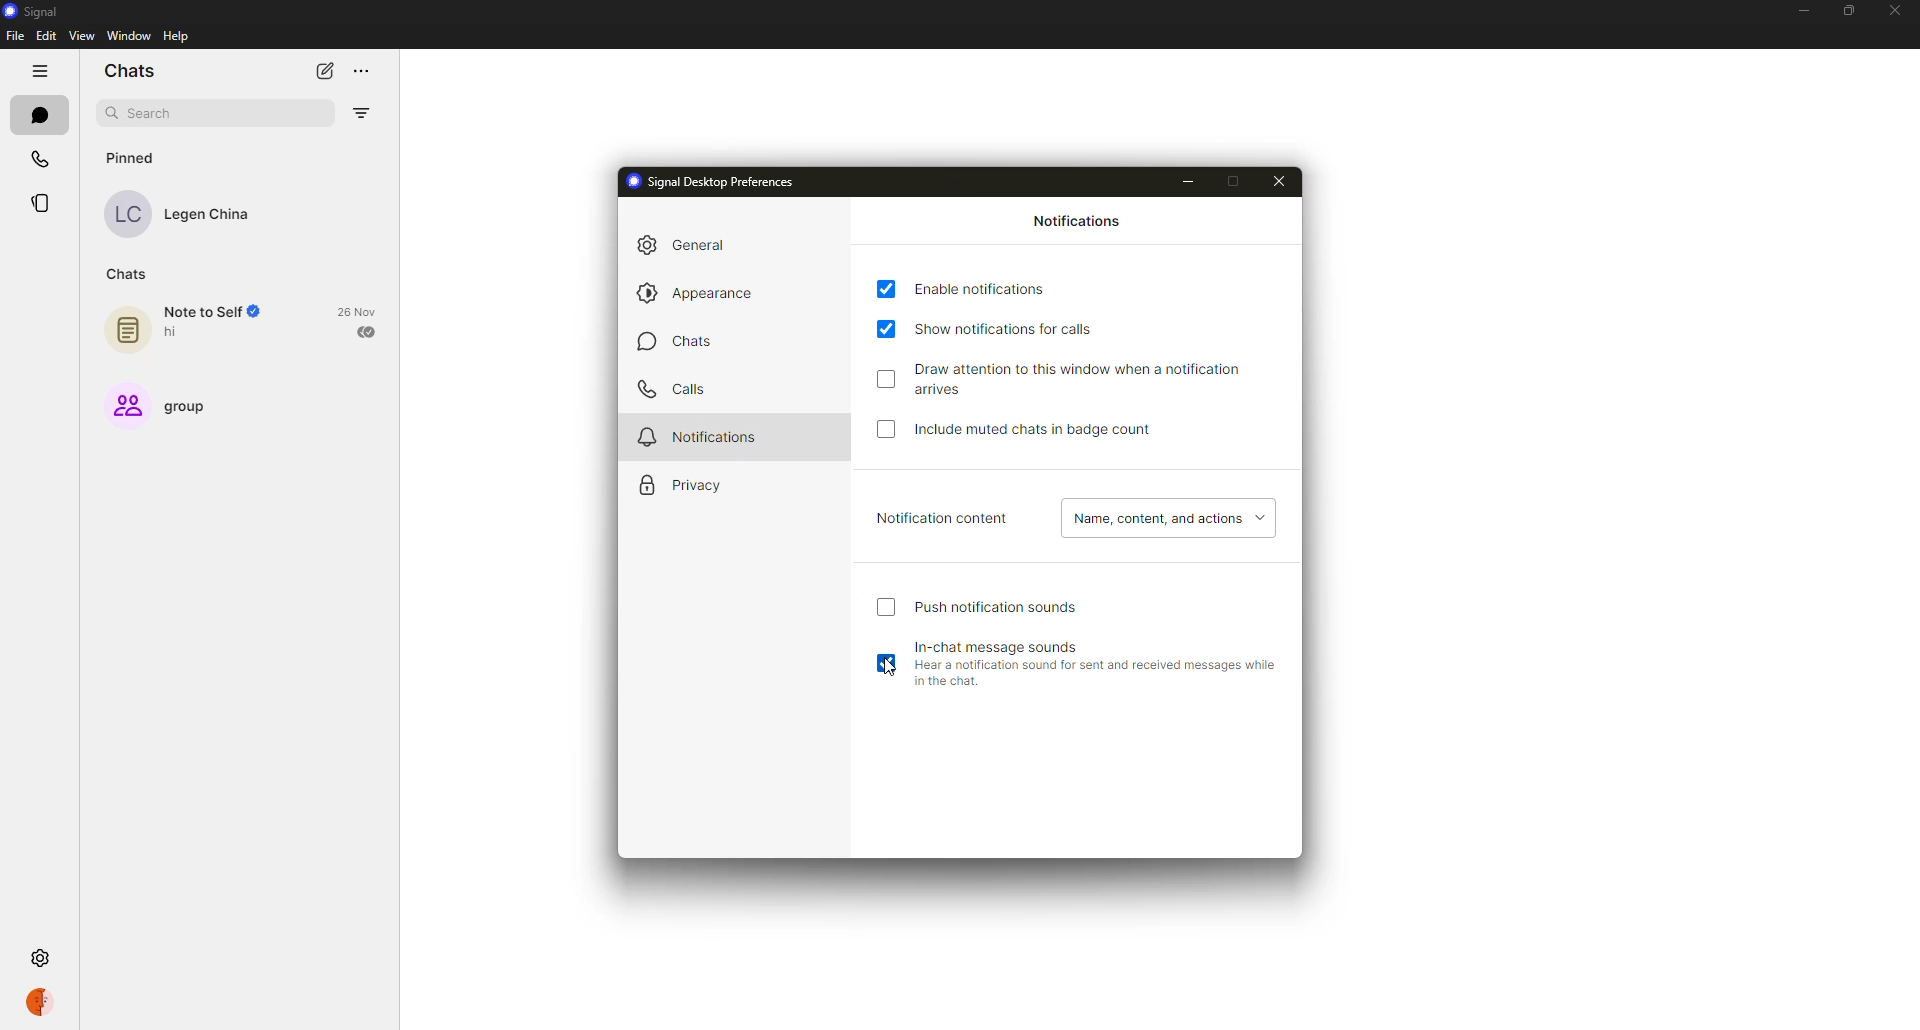 This screenshot has height=1030, width=1920. What do you see at coordinates (684, 483) in the screenshot?
I see `privacy` at bounding box center [684, 483].